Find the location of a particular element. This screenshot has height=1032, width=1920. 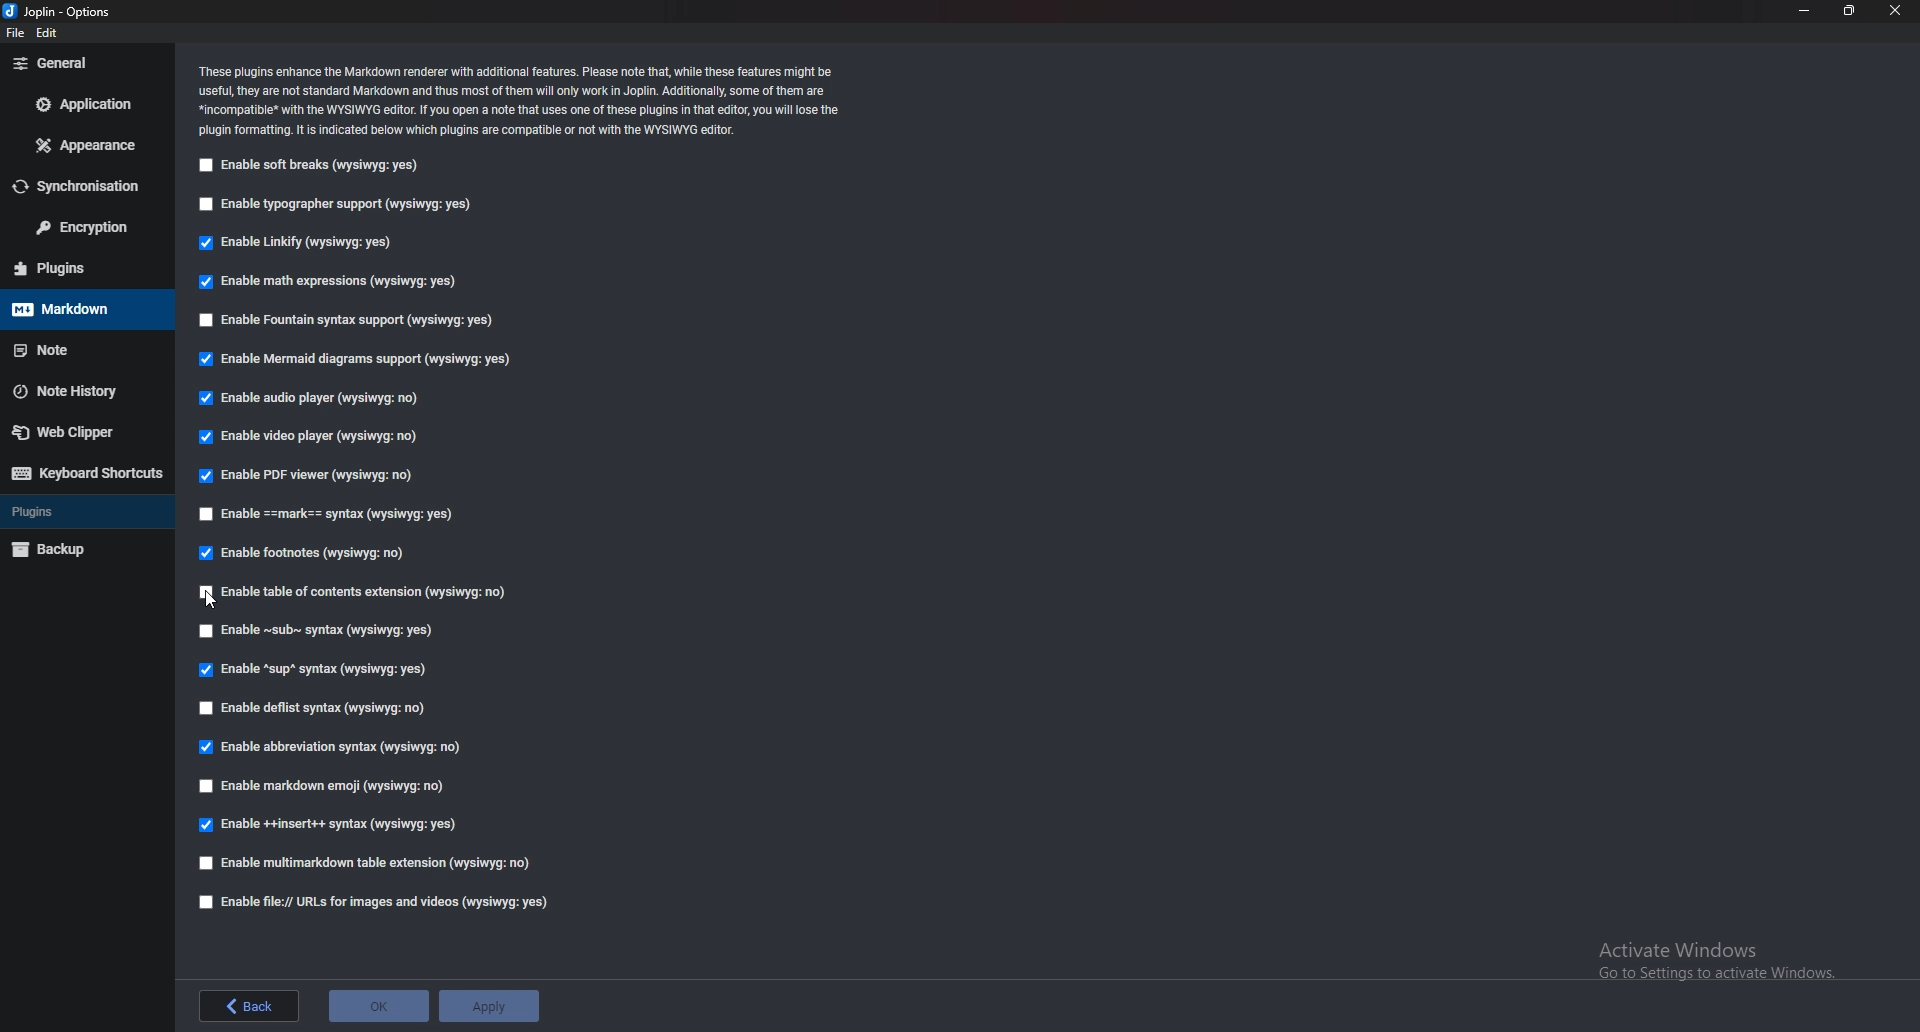

markdown is located at coordinates (84, 309).